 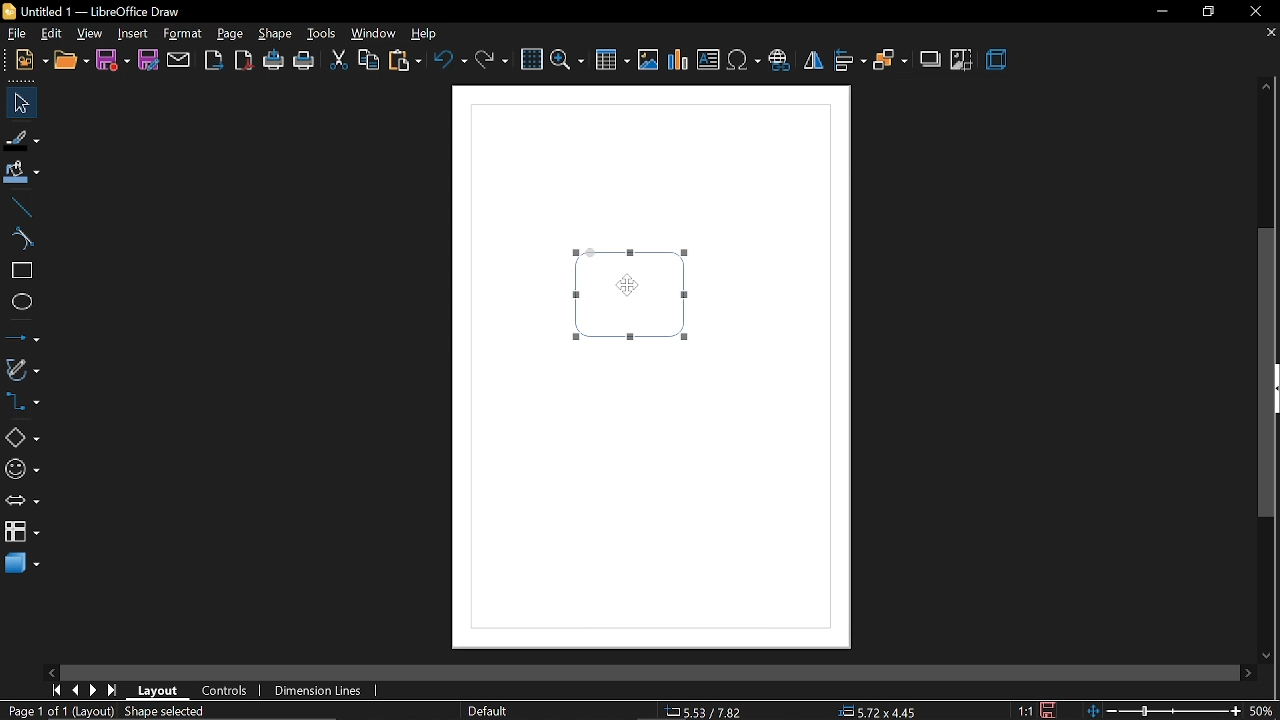 What do you see at coordinates (928, 60) in the screenshot?
I see `shadow` at bounding box center [928, 60].